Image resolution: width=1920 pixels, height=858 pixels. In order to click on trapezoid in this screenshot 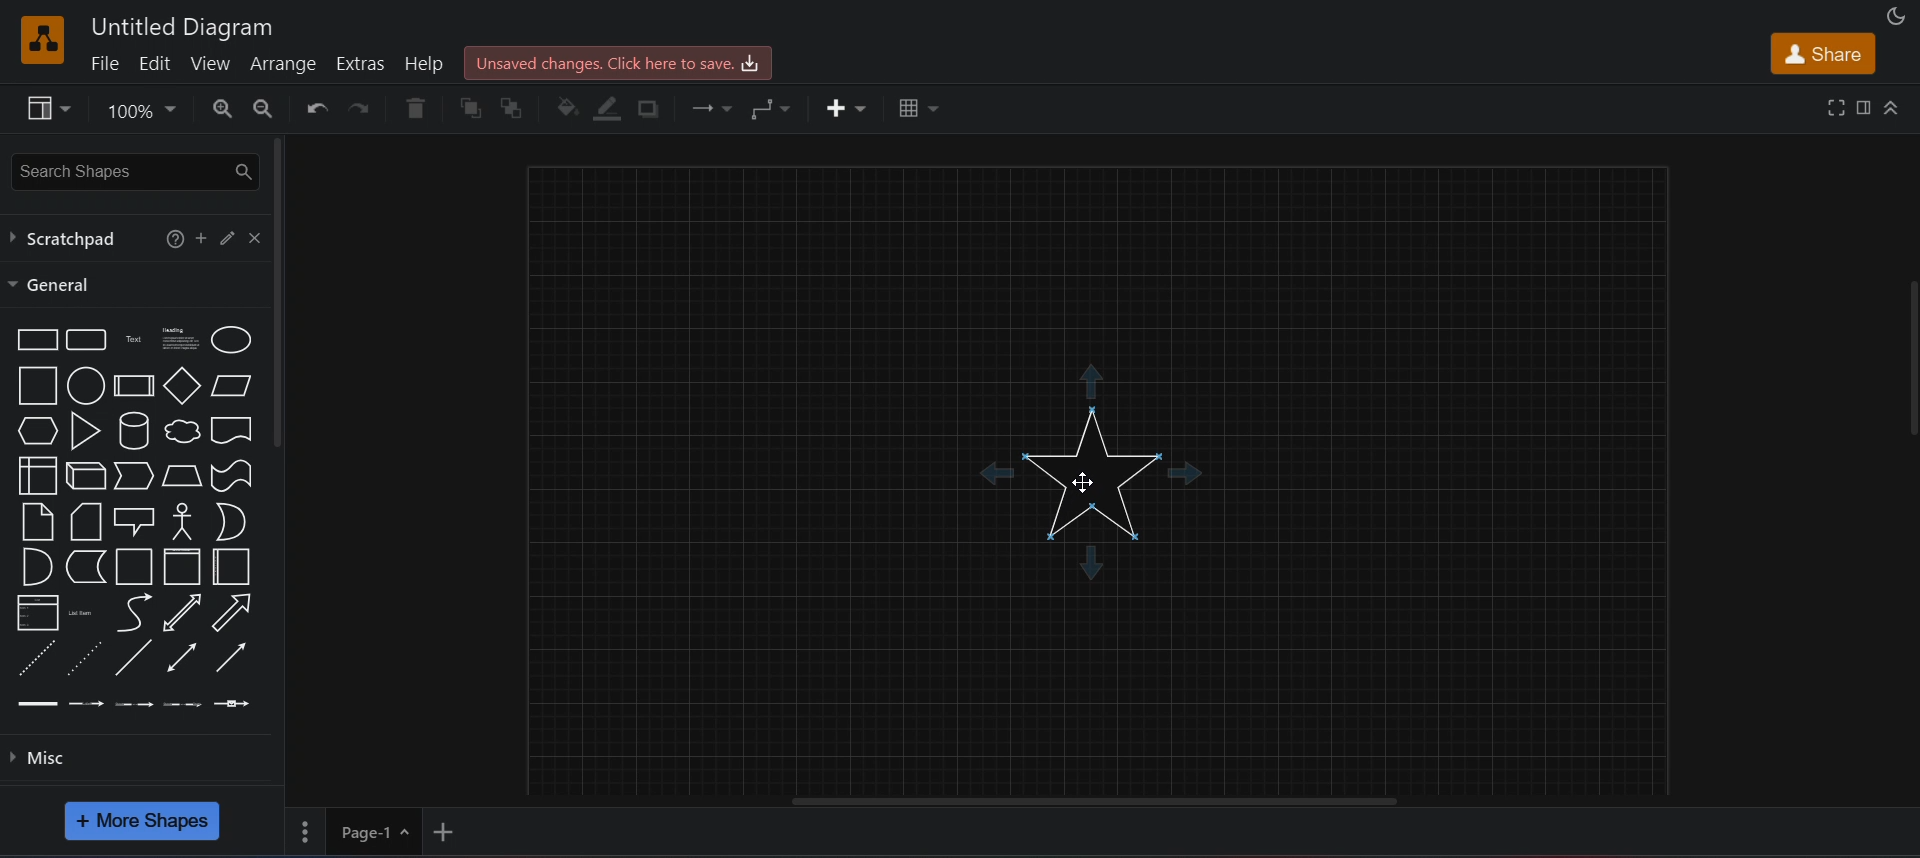, I will do `click(181, 475)`.